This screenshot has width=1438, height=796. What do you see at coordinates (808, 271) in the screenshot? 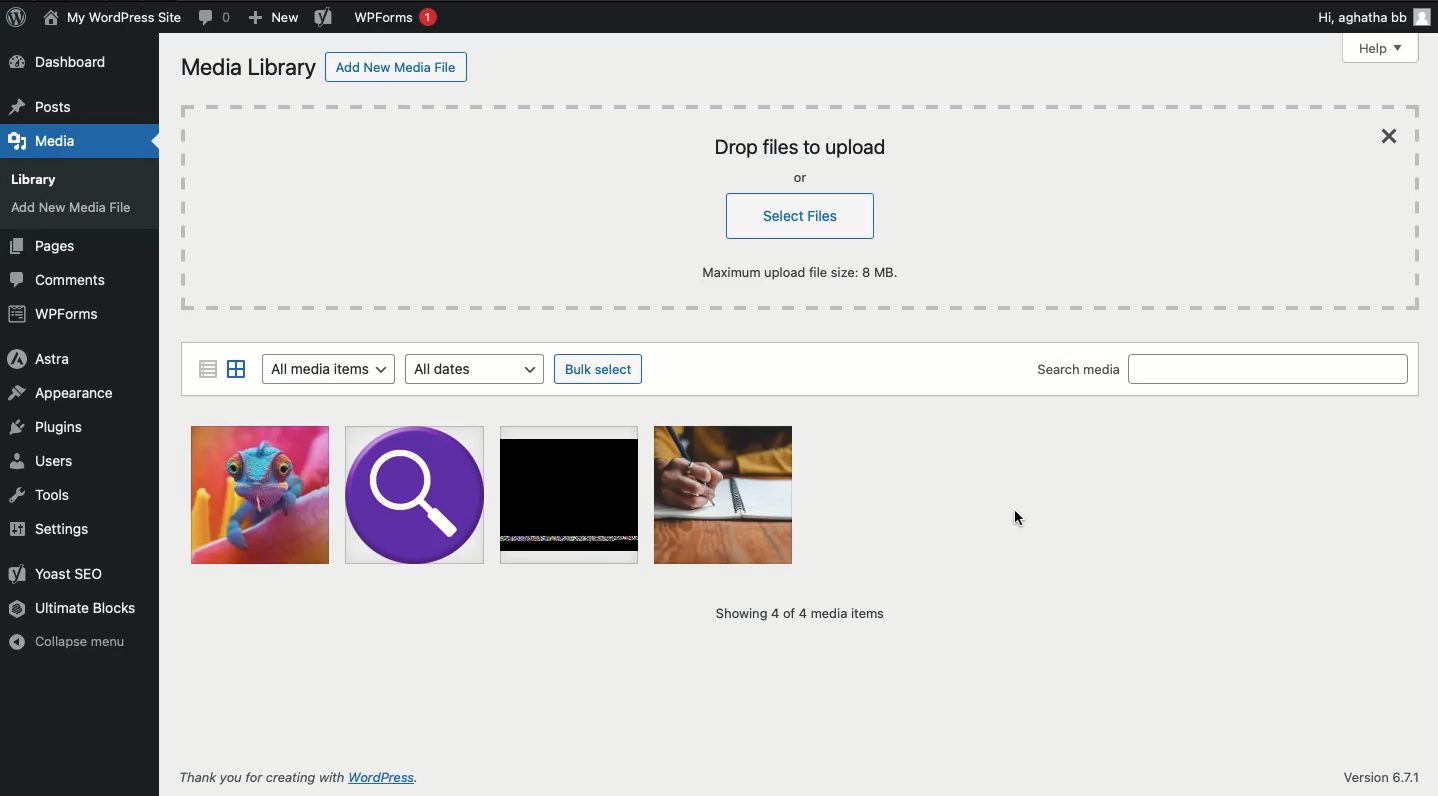
I see `Maximum upload file size` at bounding box center [808, 271].